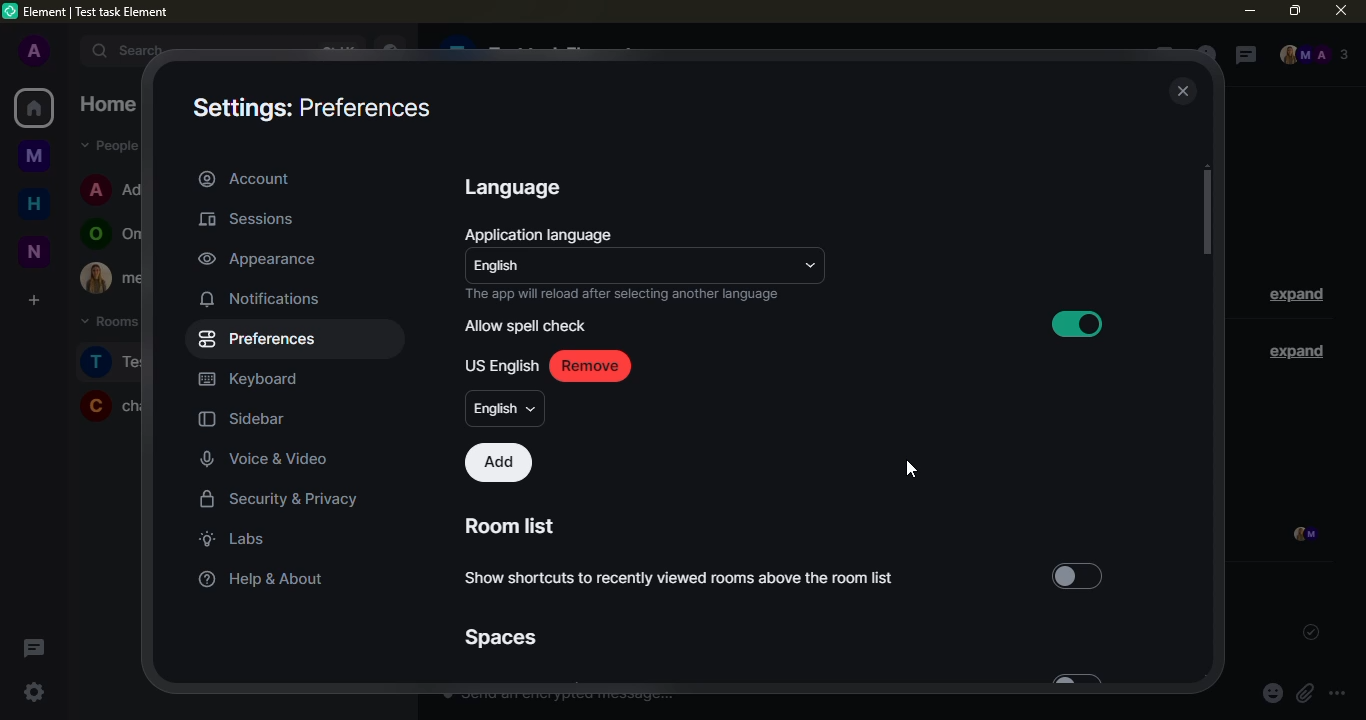 The height and width of the screenshot is (720, 1366). Describe the element at coordinates (687, 579) in the screenshot. I see `show shortcuts` at that location.